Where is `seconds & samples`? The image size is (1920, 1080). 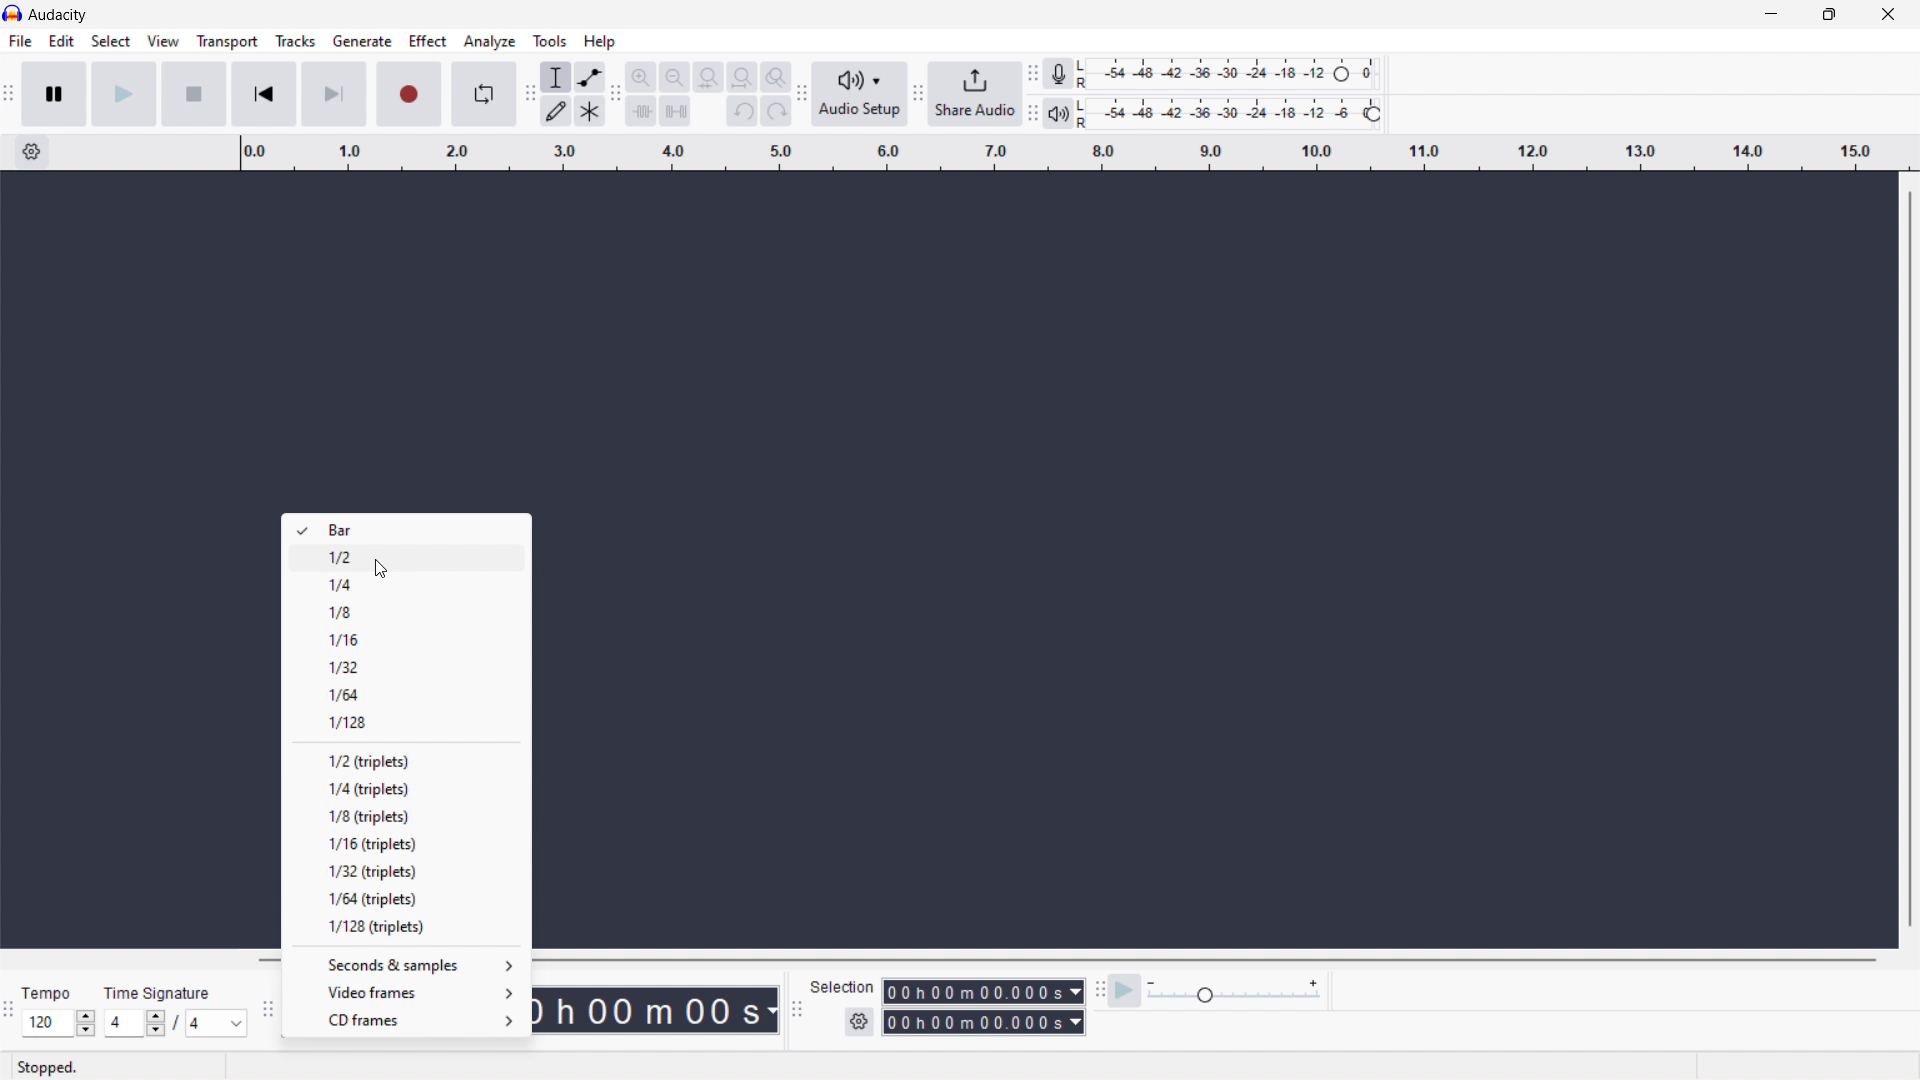 seconds & samples is located at coordinates (404, 964).